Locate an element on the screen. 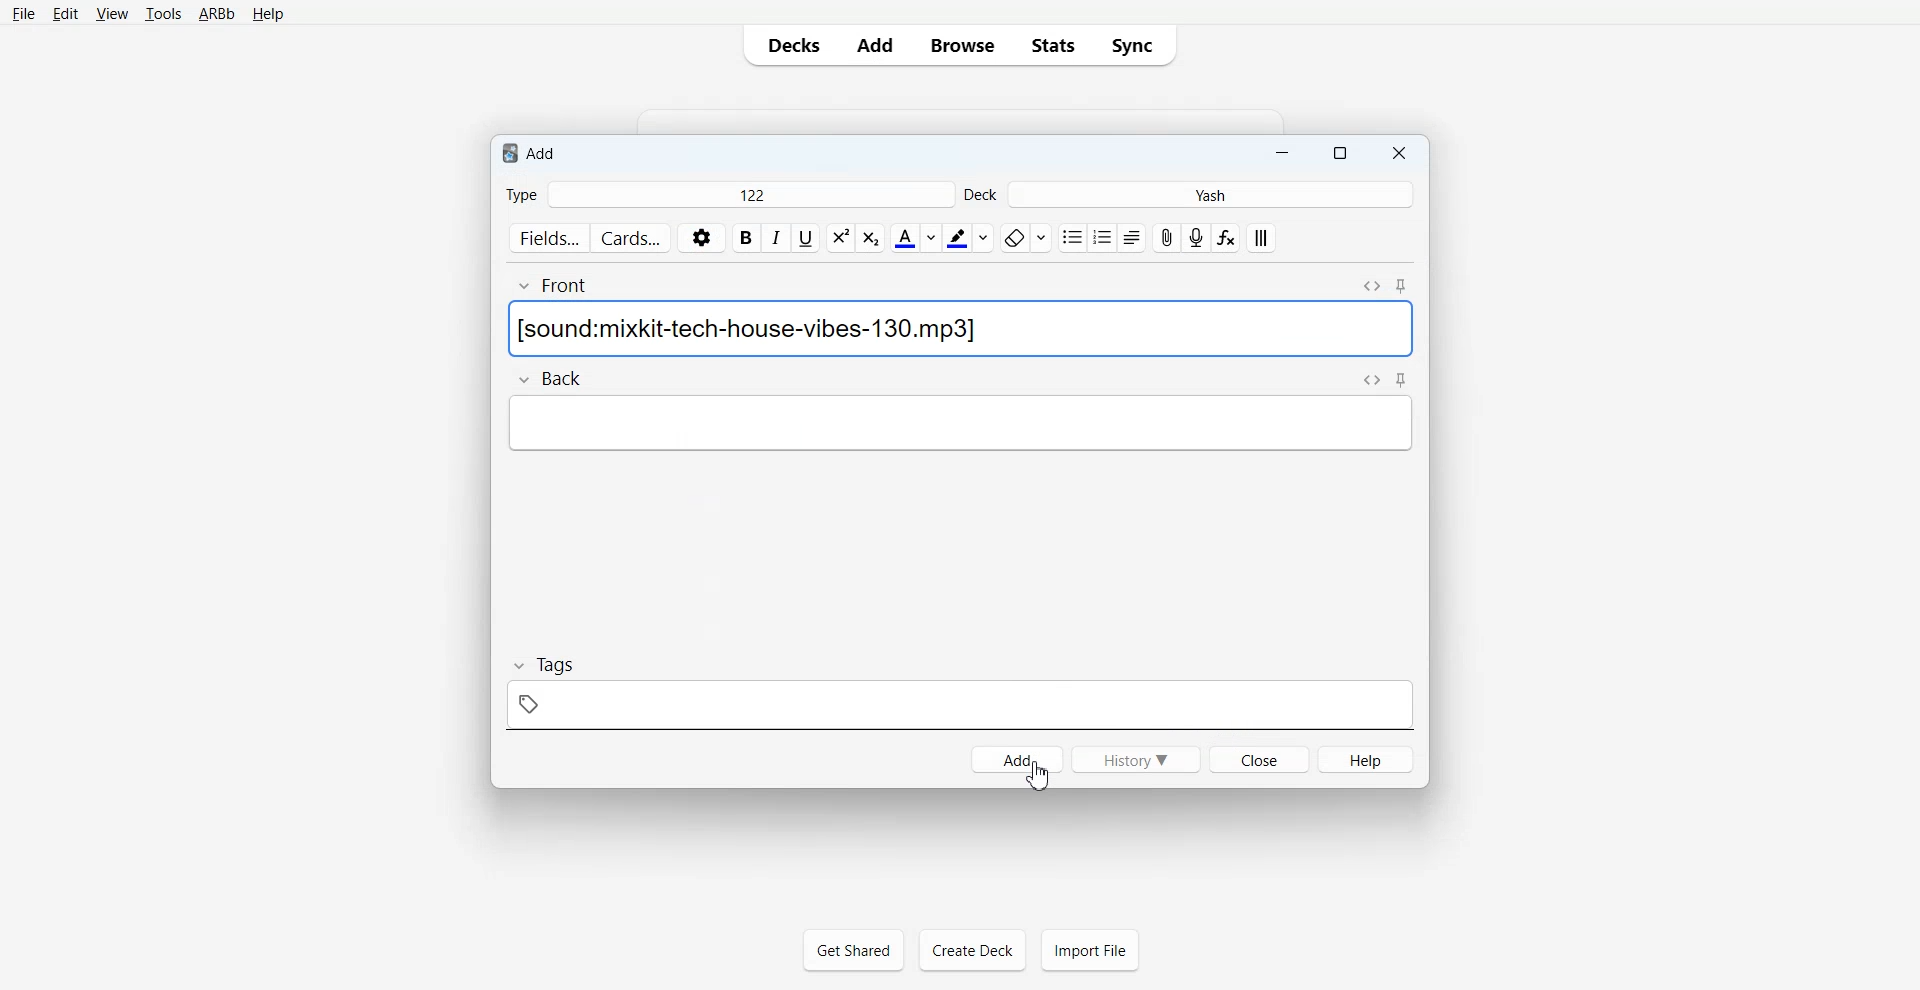 The image size is (1920, 990). Browse is located at coordinates (961, 45).